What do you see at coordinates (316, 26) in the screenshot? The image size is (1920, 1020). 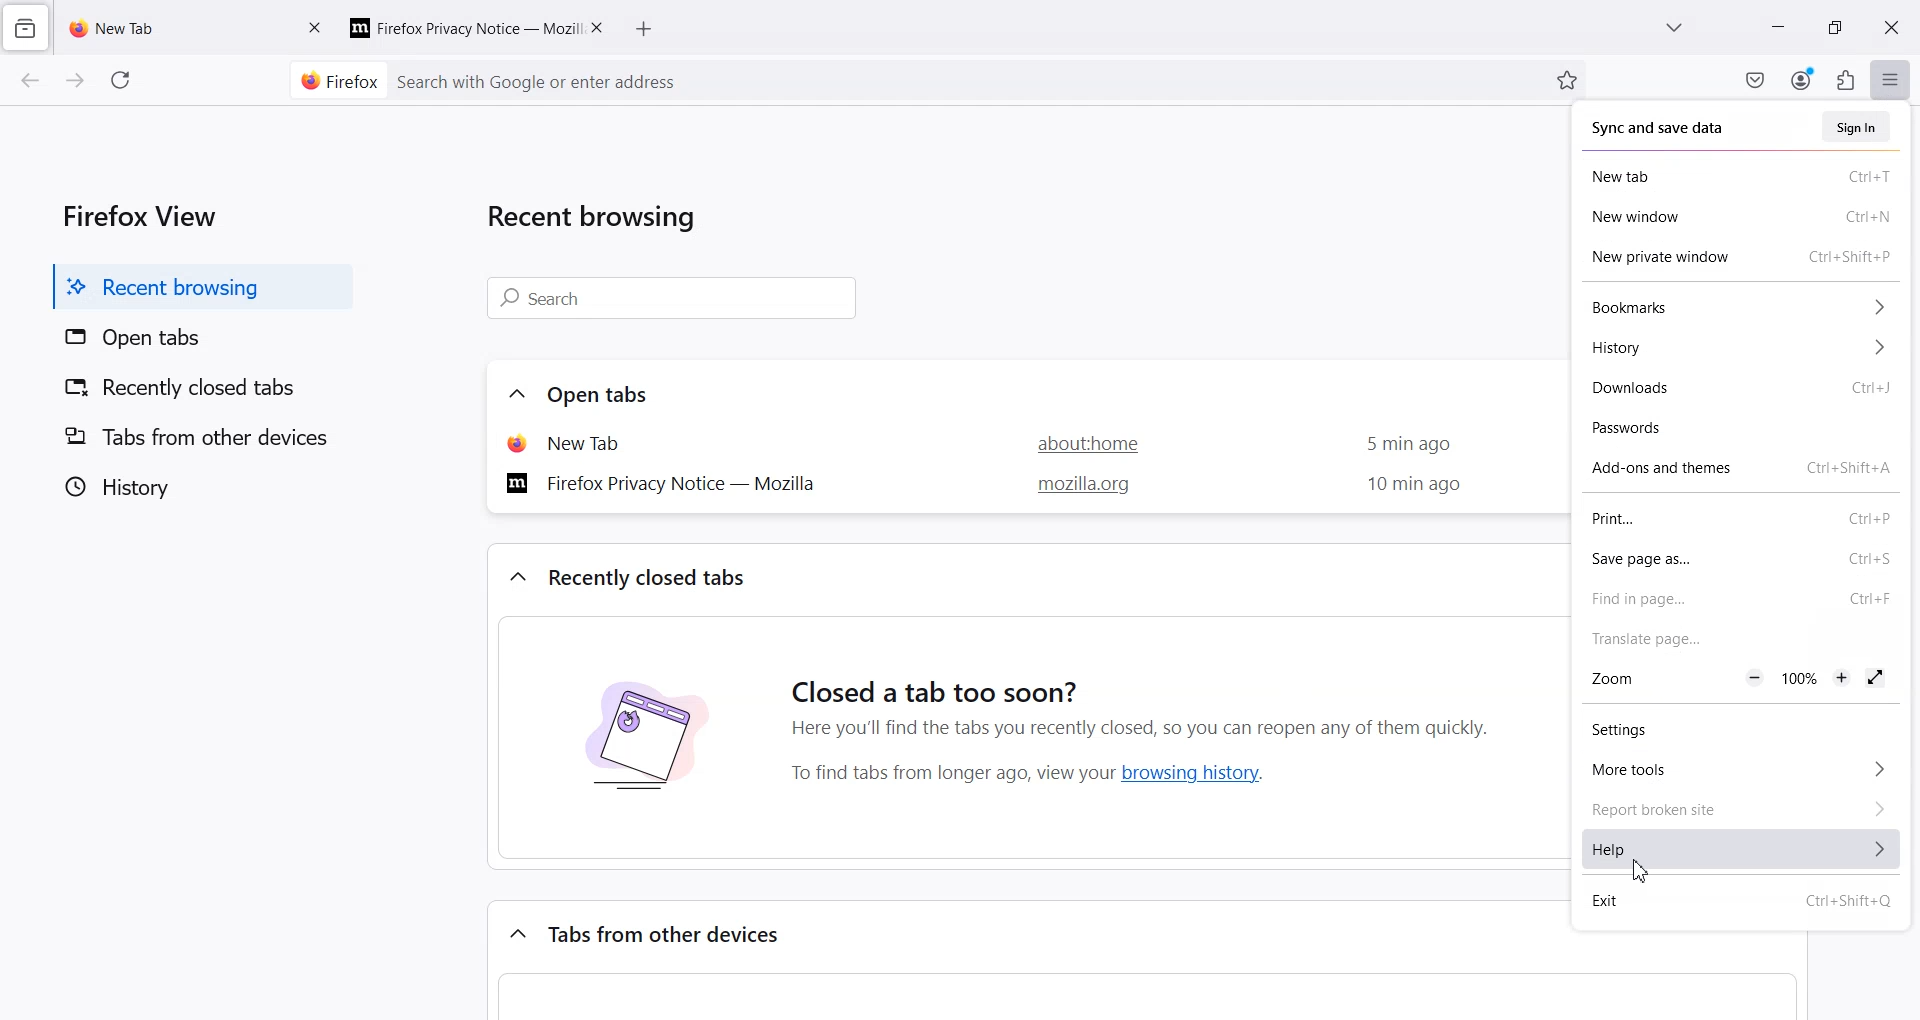 I see `Close Tab` at bounding box center [316, 26].